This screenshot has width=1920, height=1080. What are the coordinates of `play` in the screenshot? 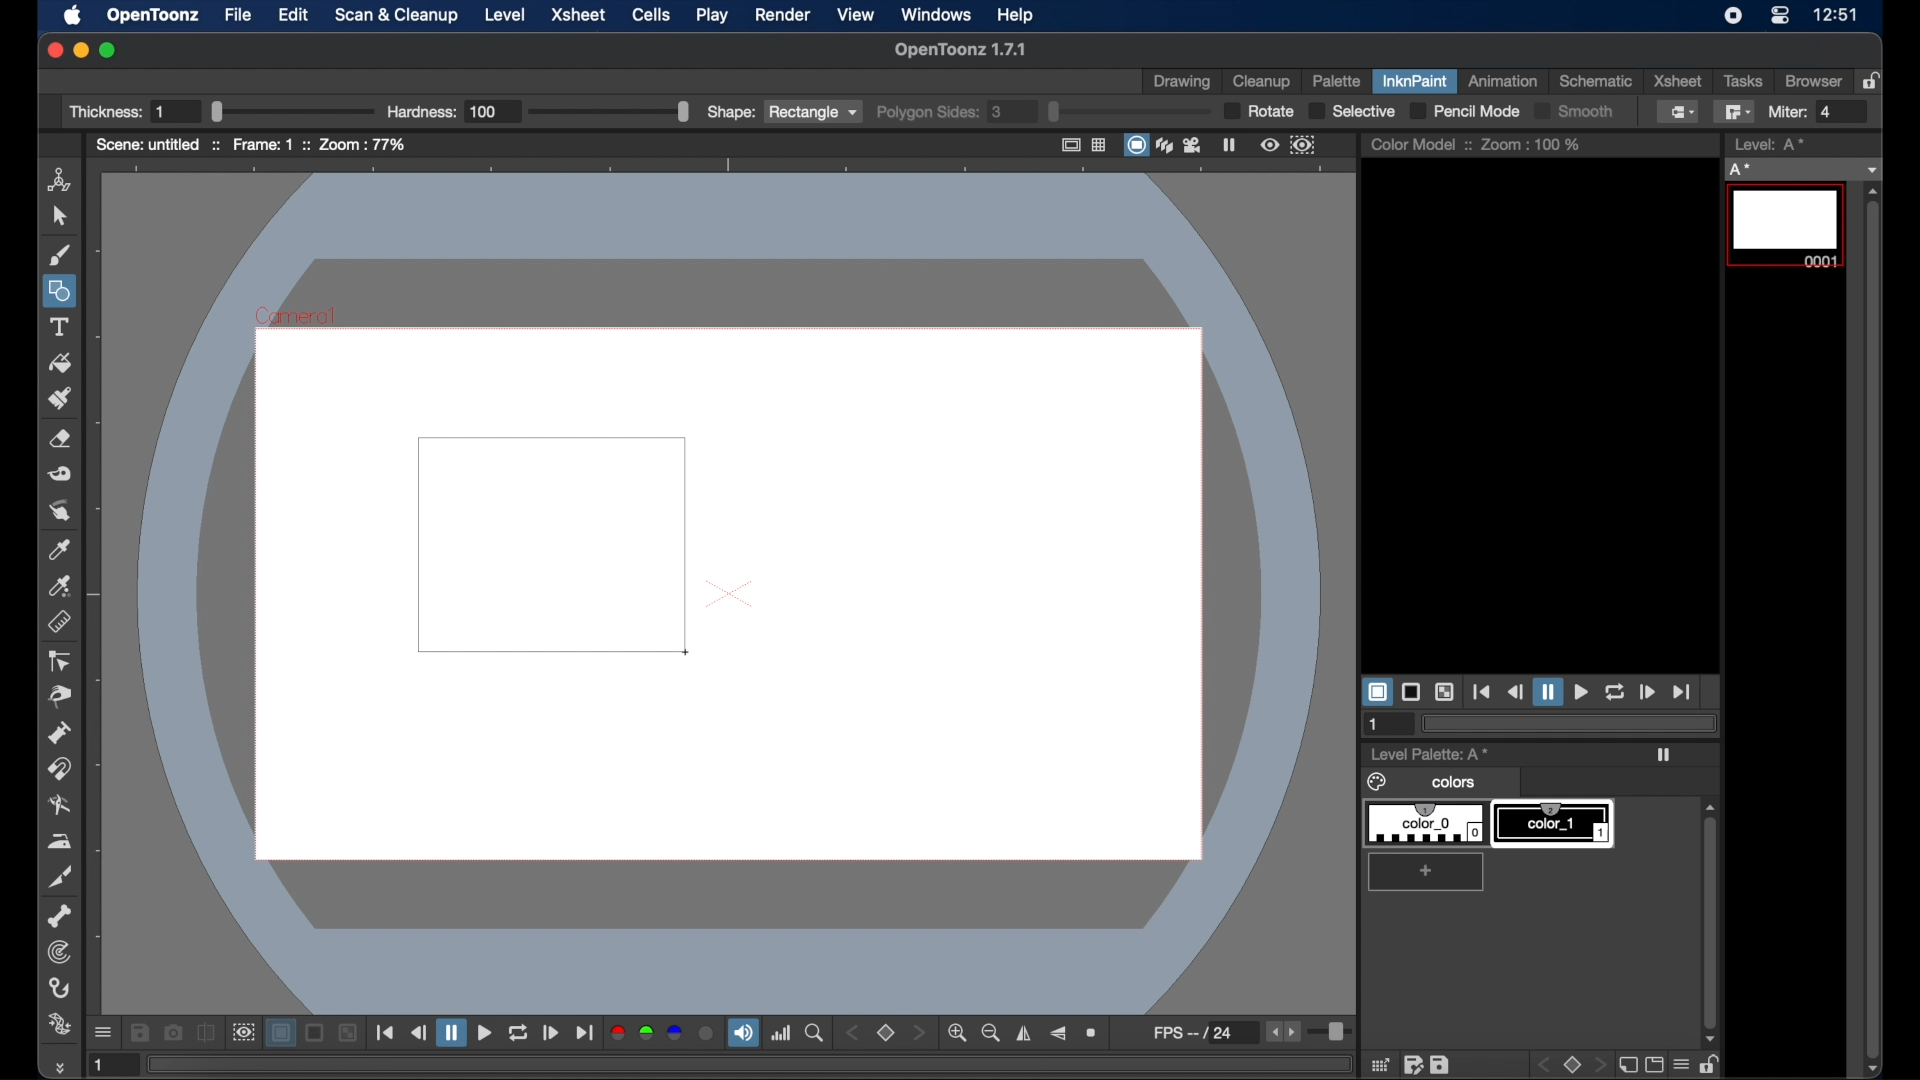 It's located at (713, 14).